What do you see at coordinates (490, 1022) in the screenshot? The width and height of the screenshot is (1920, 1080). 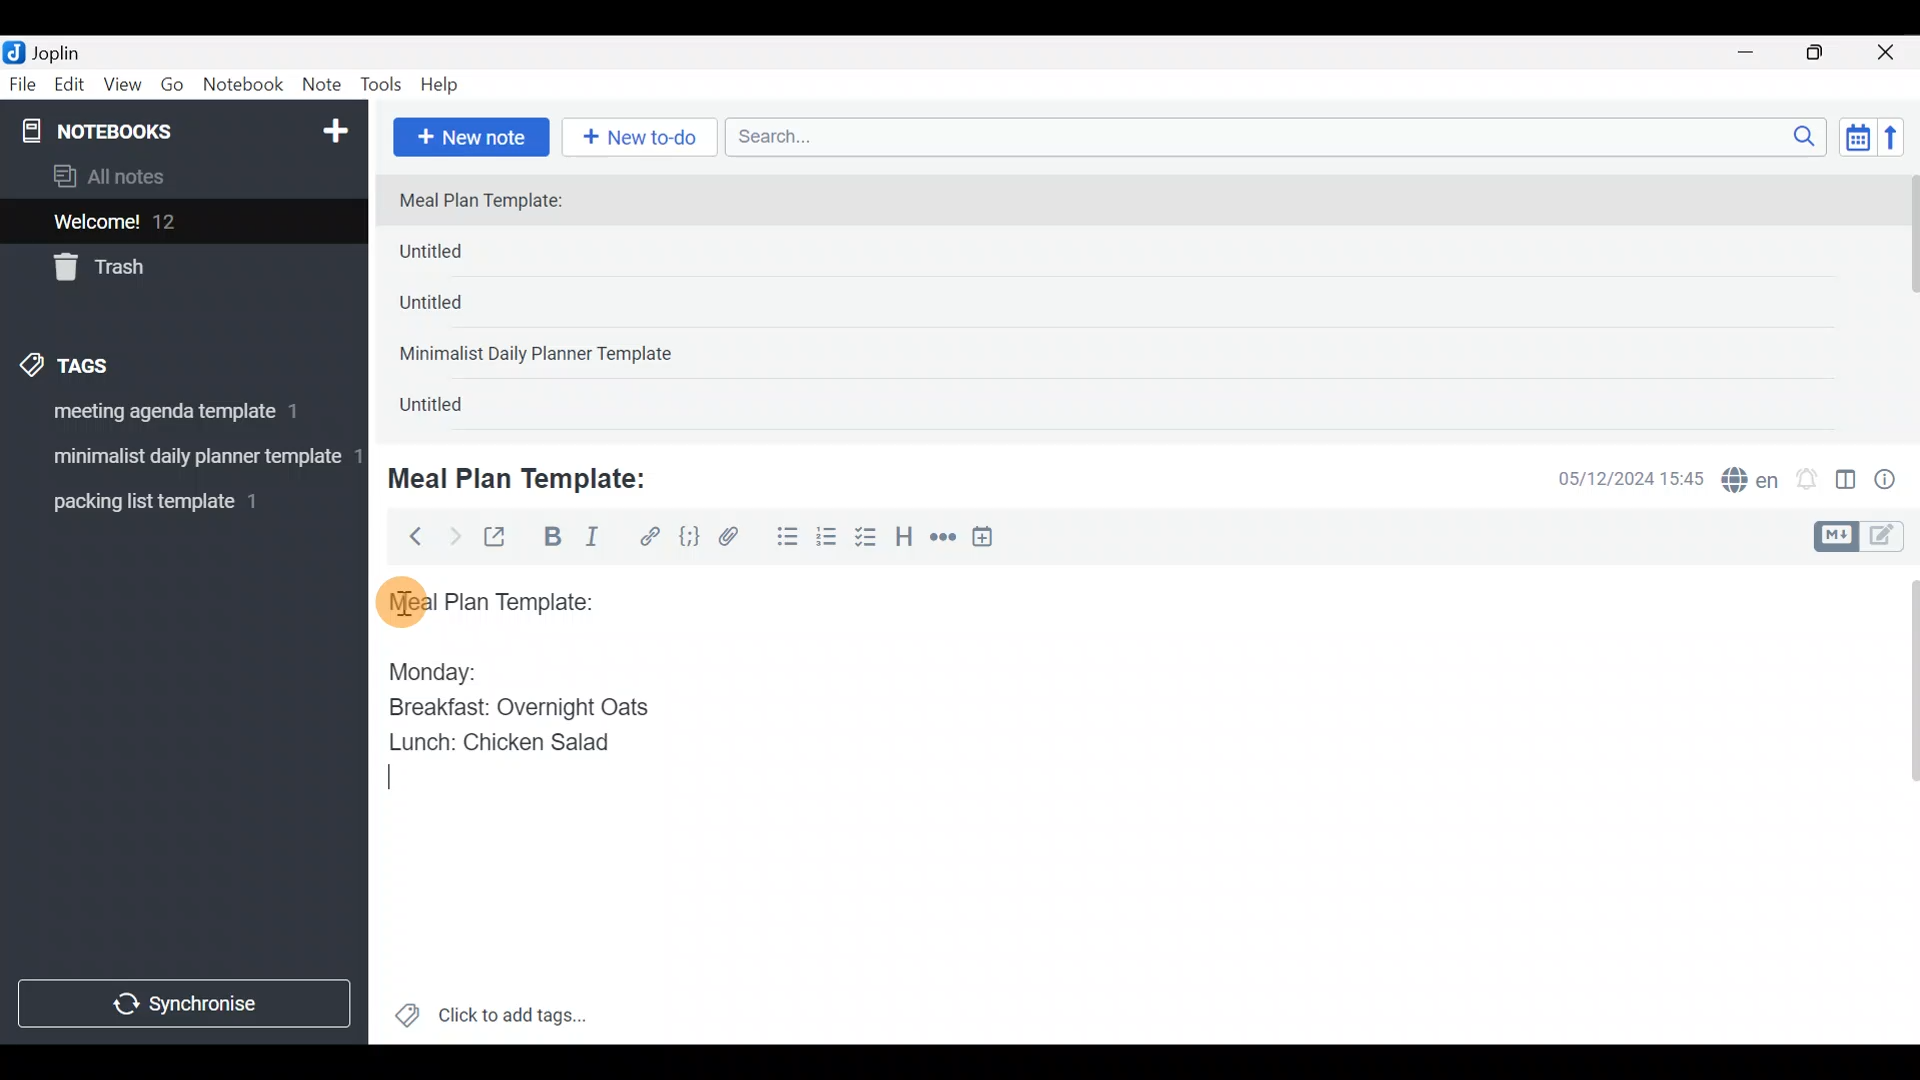 I see `Click to add tags` at bounding box center [490, 1022].